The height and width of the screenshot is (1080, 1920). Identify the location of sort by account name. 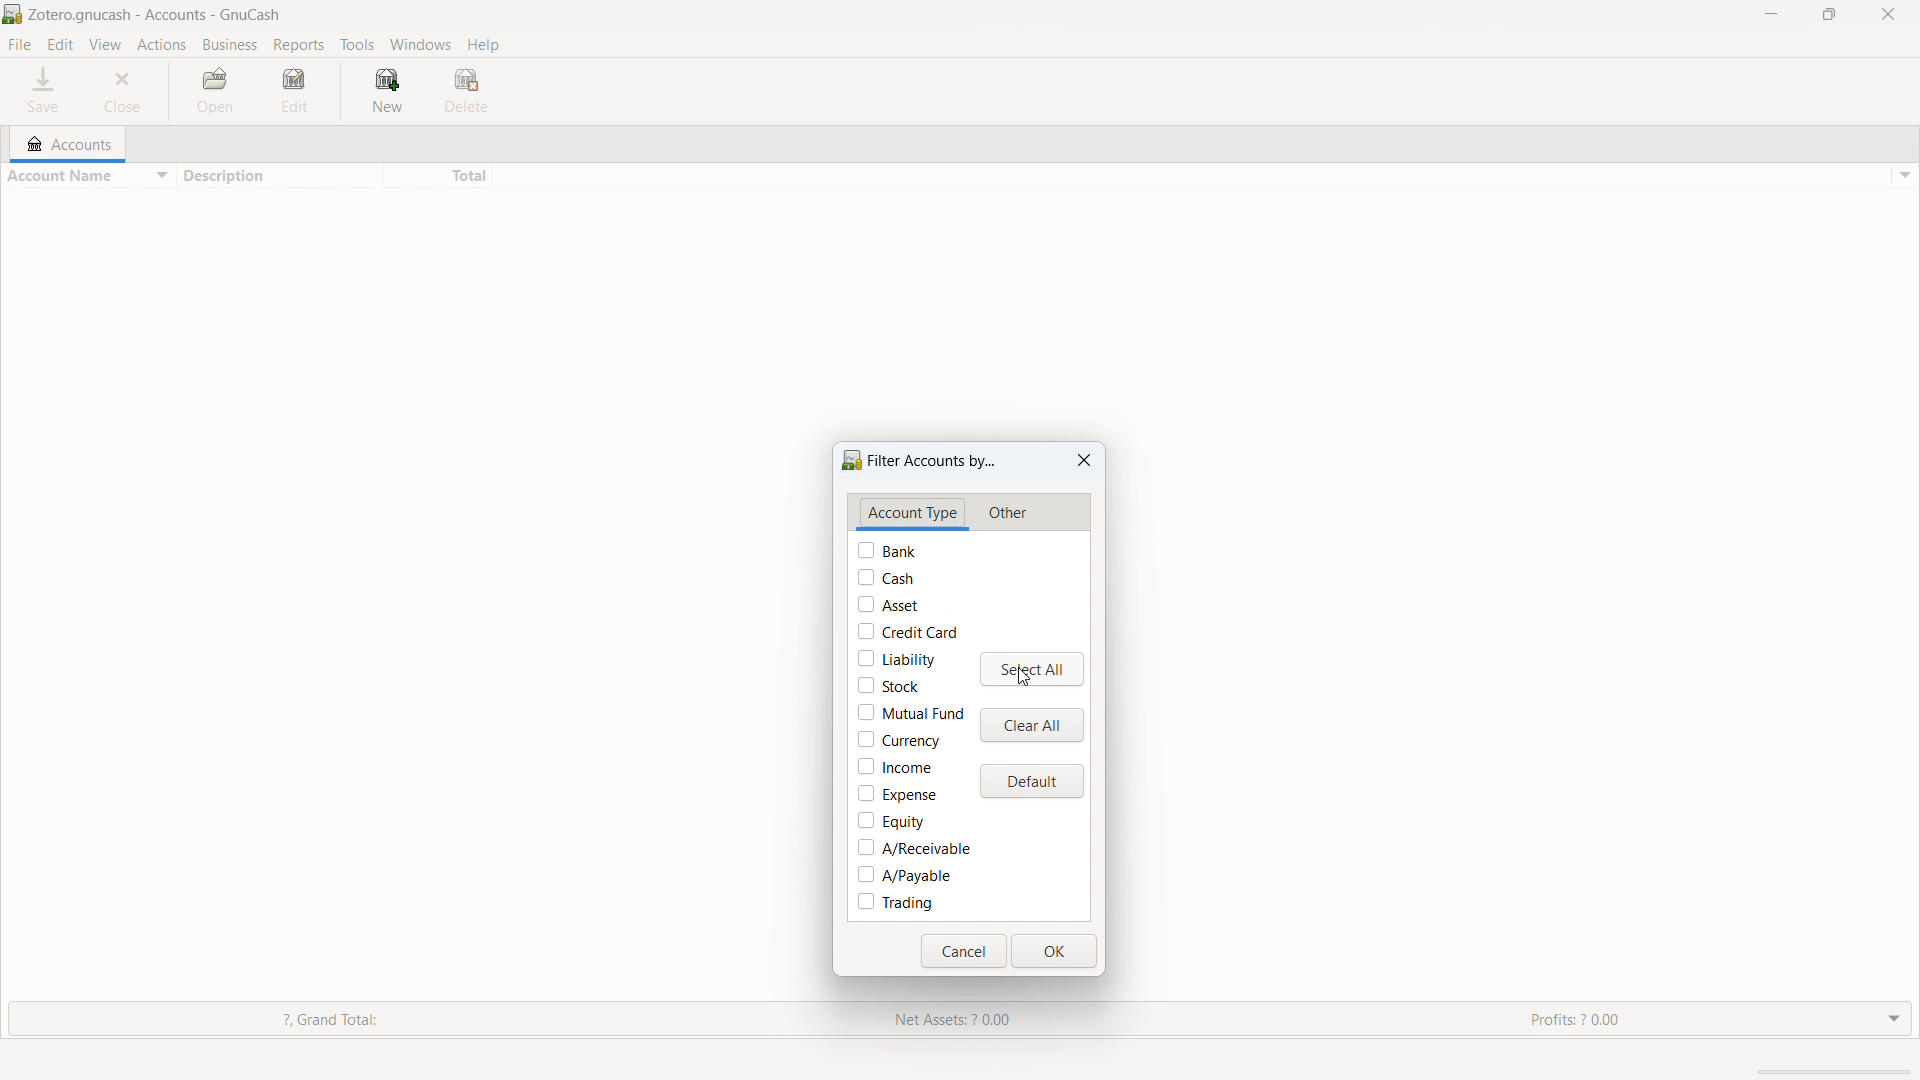
(85, 177).